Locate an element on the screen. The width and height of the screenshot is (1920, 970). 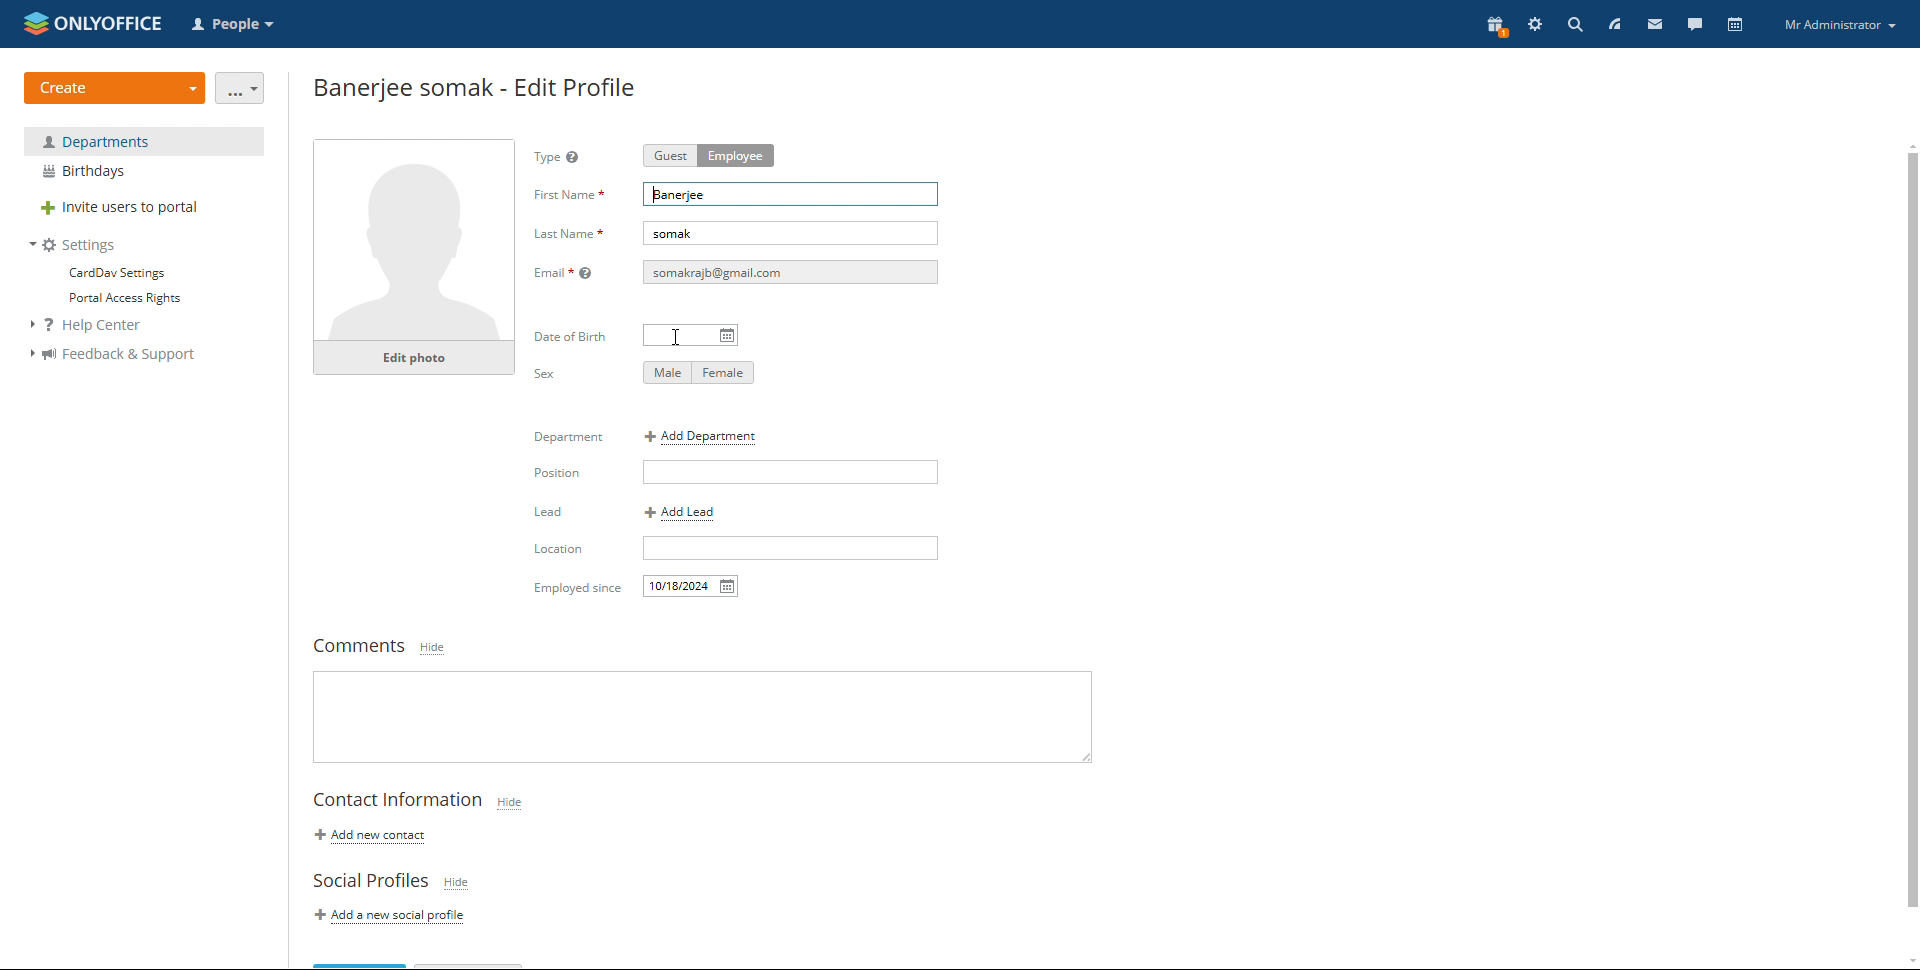
Location is located at coordinates (559, 552).